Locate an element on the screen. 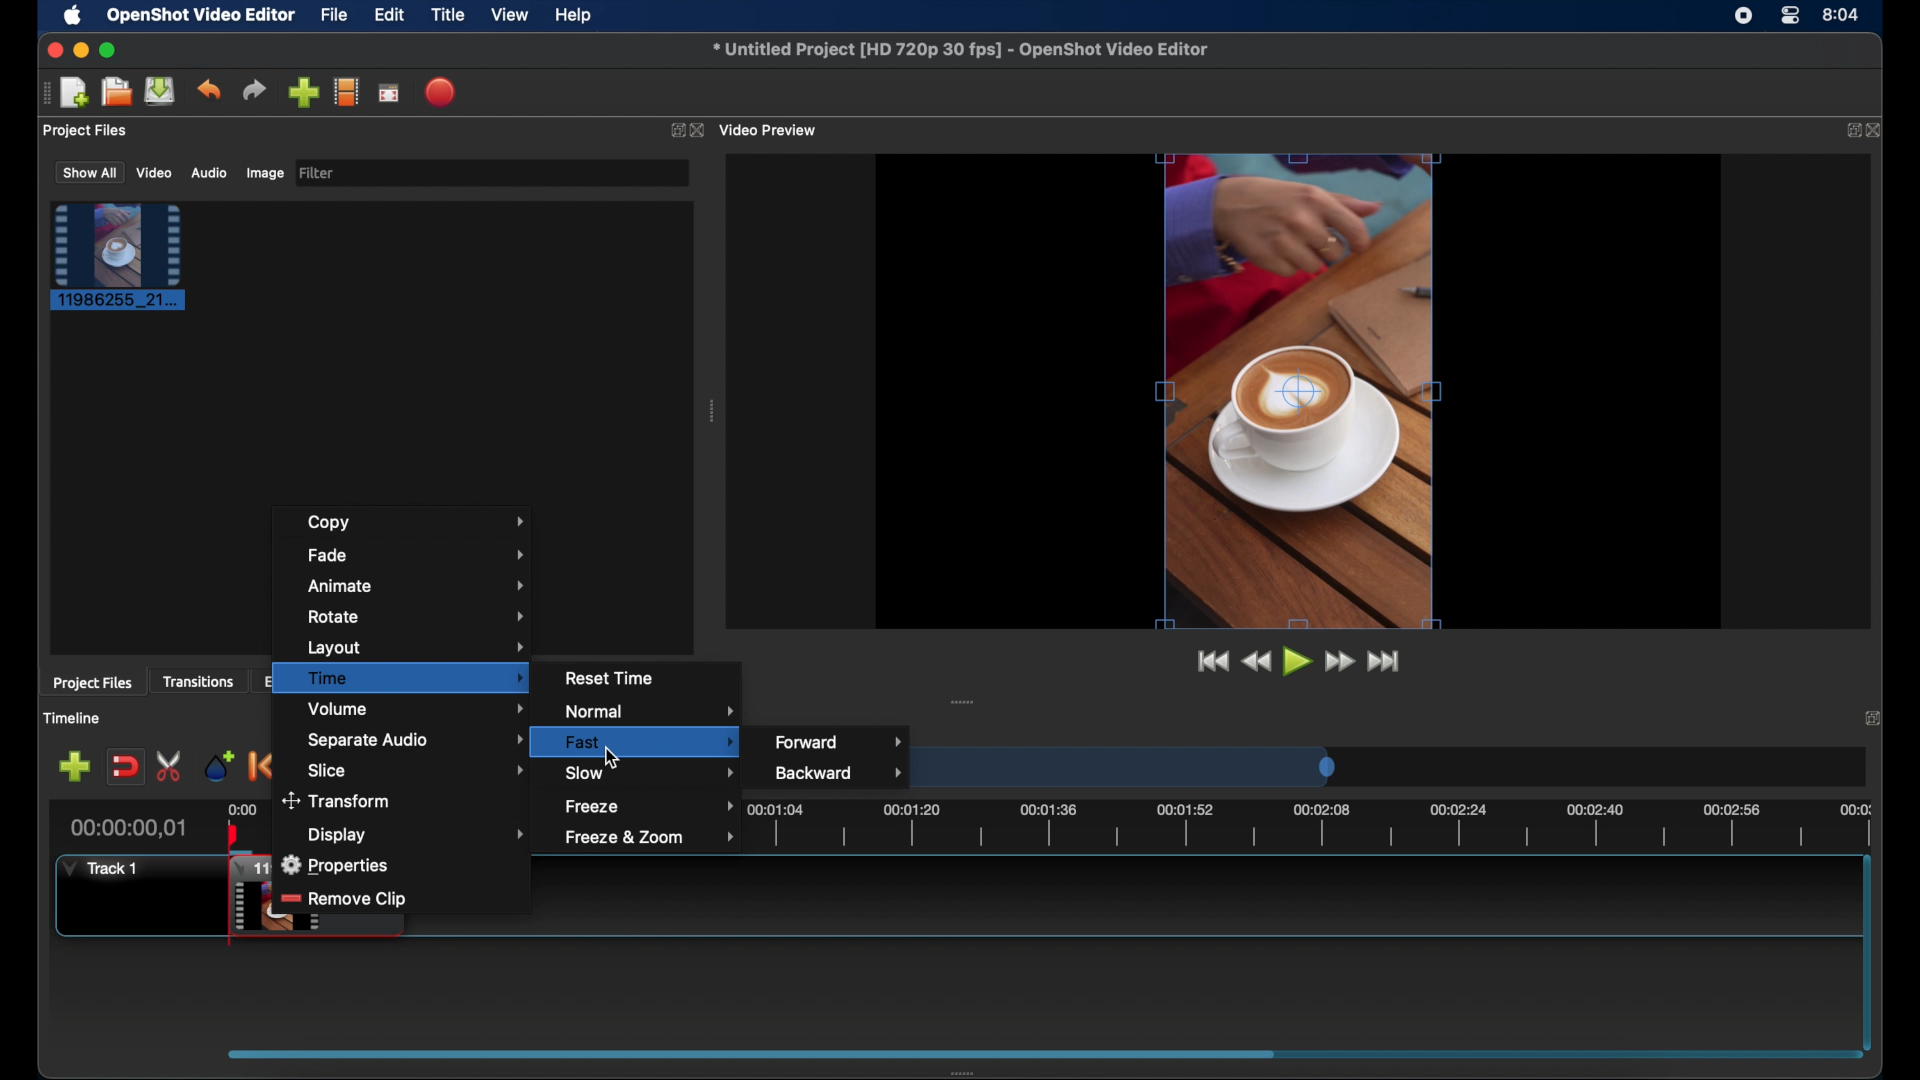 This screenshot has width=1920, height=1080. scroll box is located at coordinates (749, 1051).